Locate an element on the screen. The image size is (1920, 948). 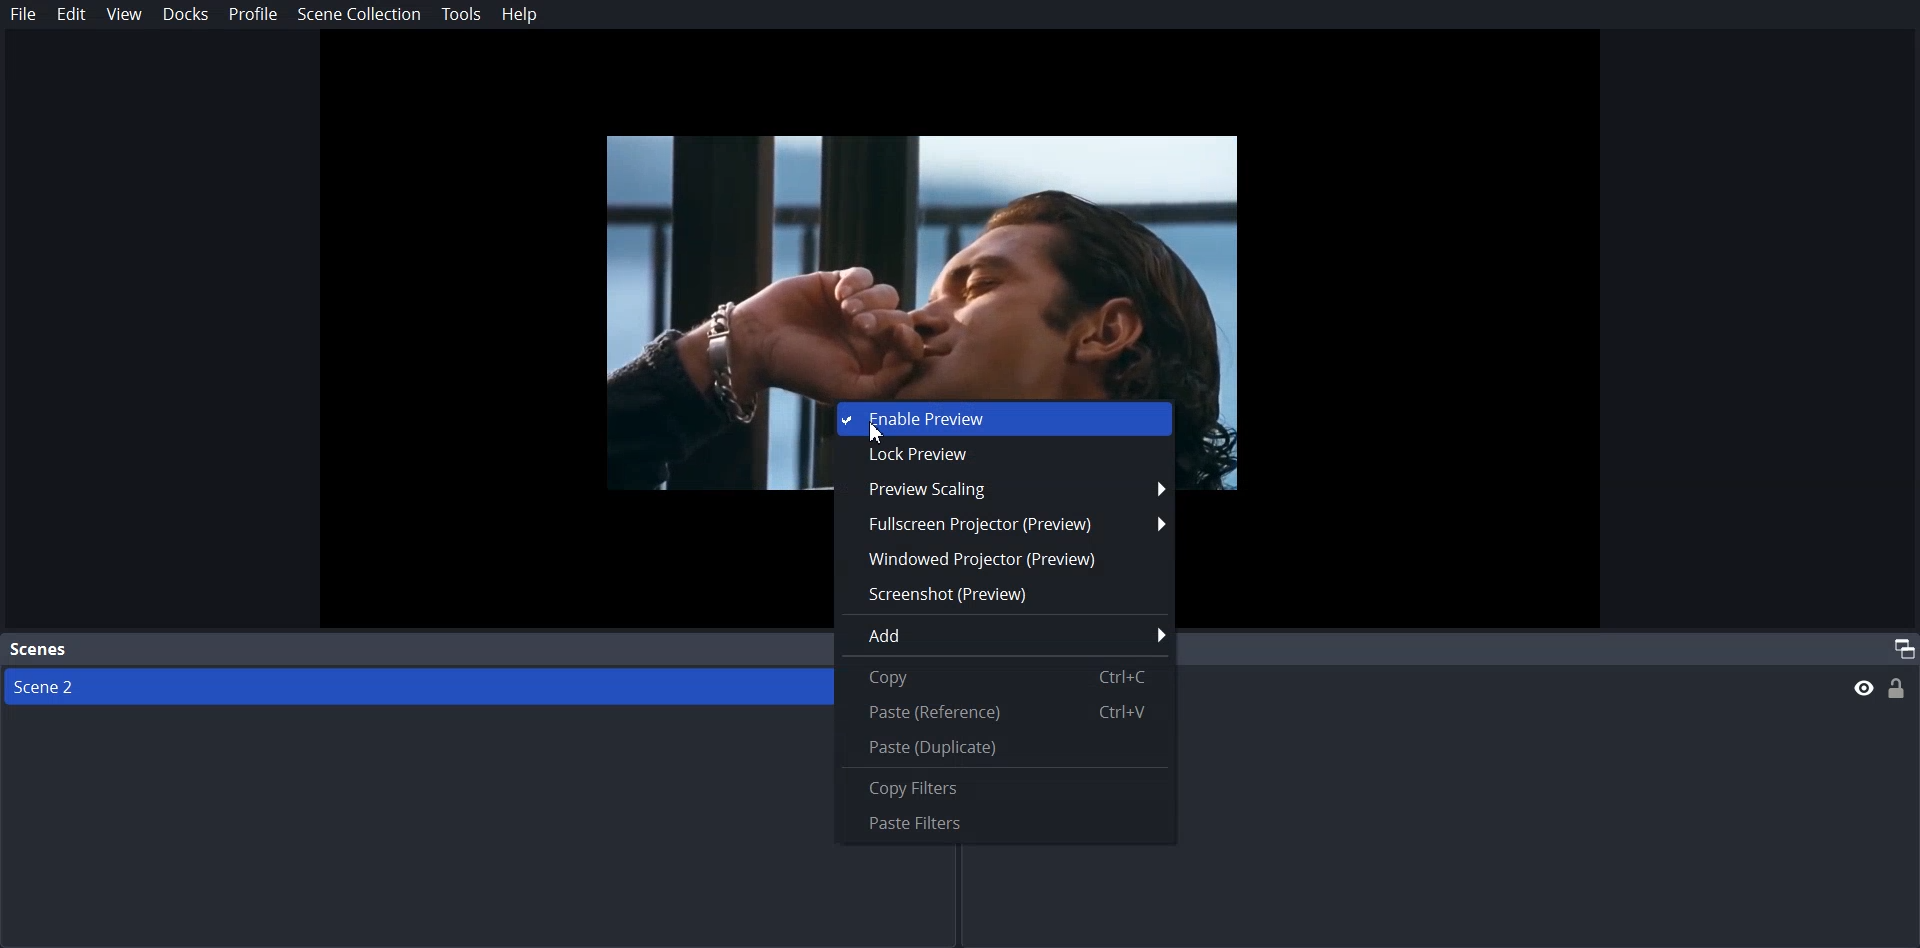
Copy is located at coordinates (999, 677).